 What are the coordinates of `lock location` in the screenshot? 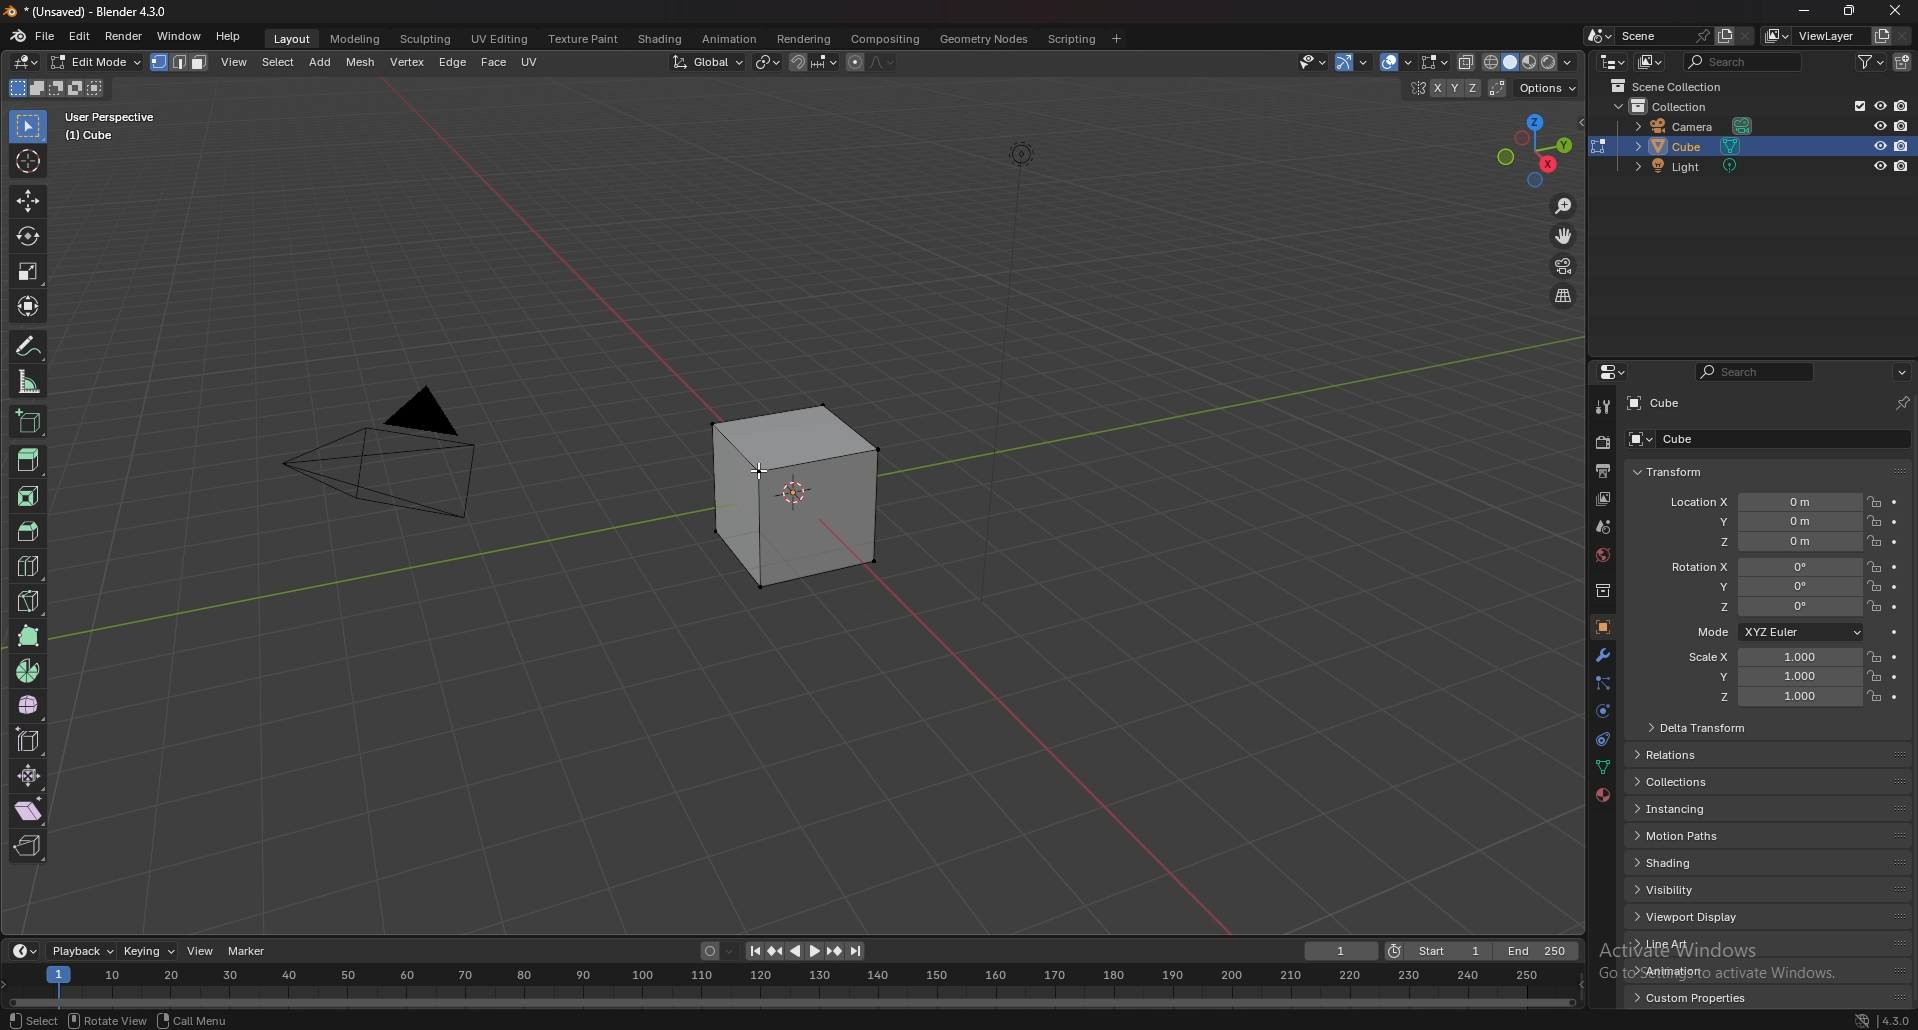 It's located at (1875, 520).